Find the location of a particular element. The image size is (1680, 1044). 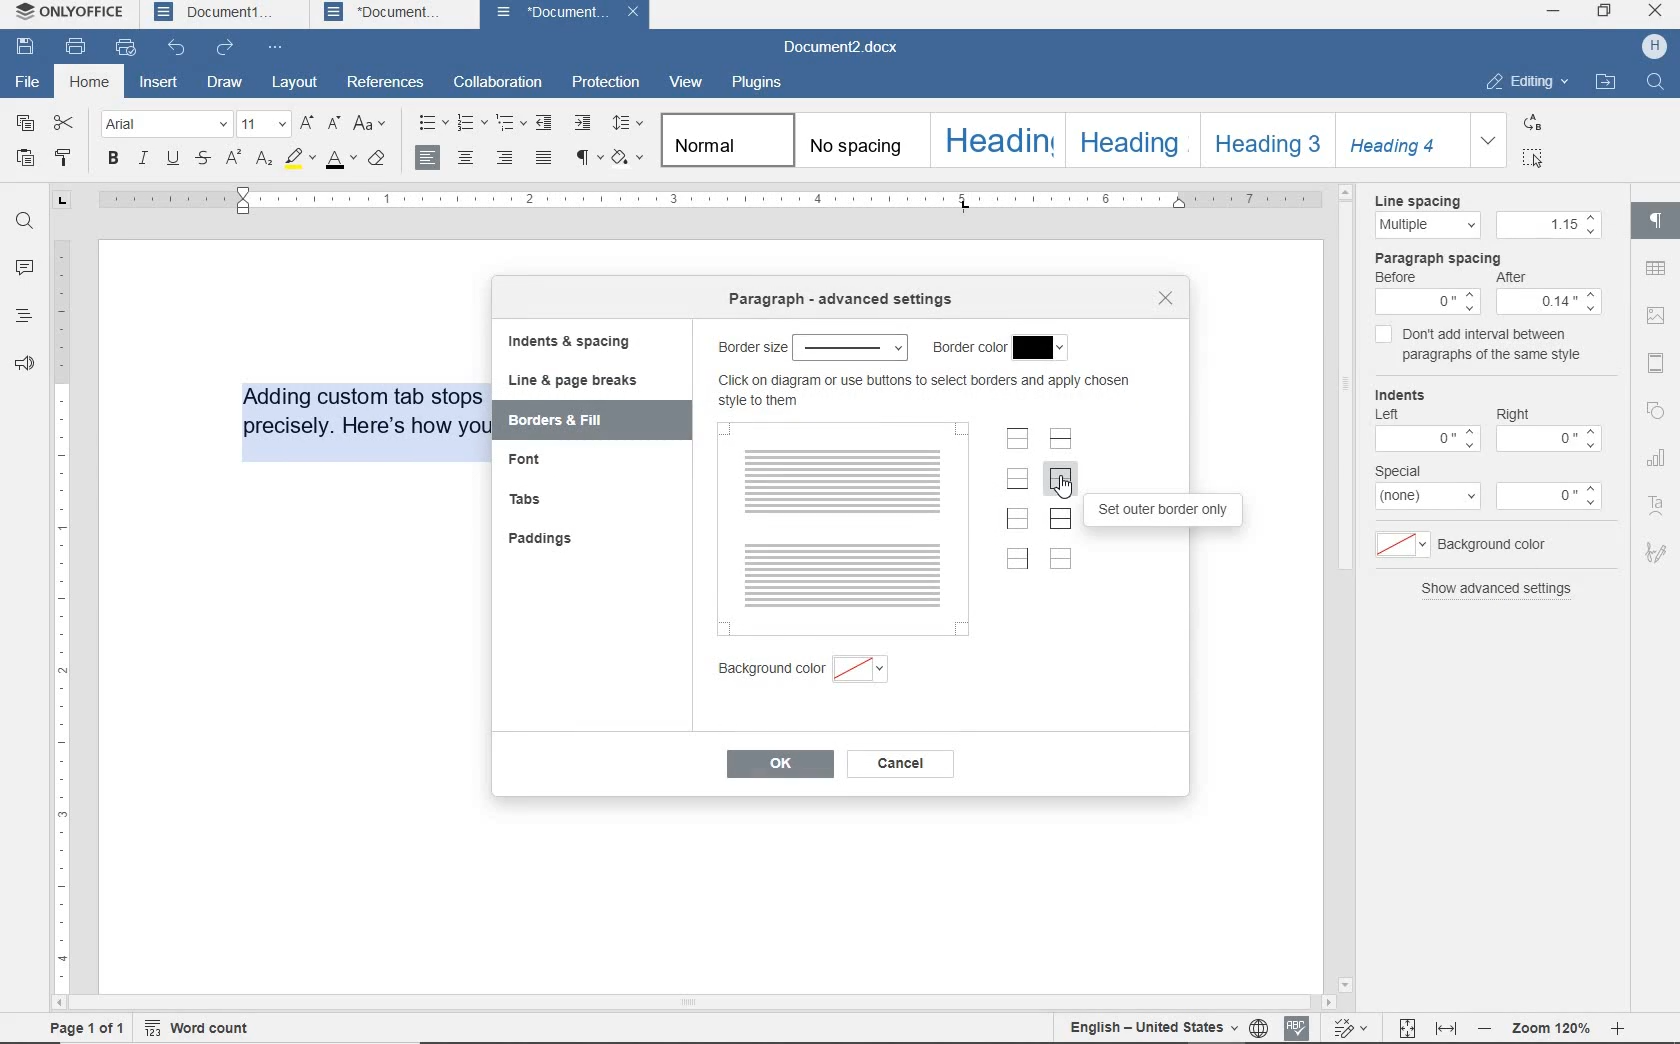

border size is located at coordinates (849, 299).